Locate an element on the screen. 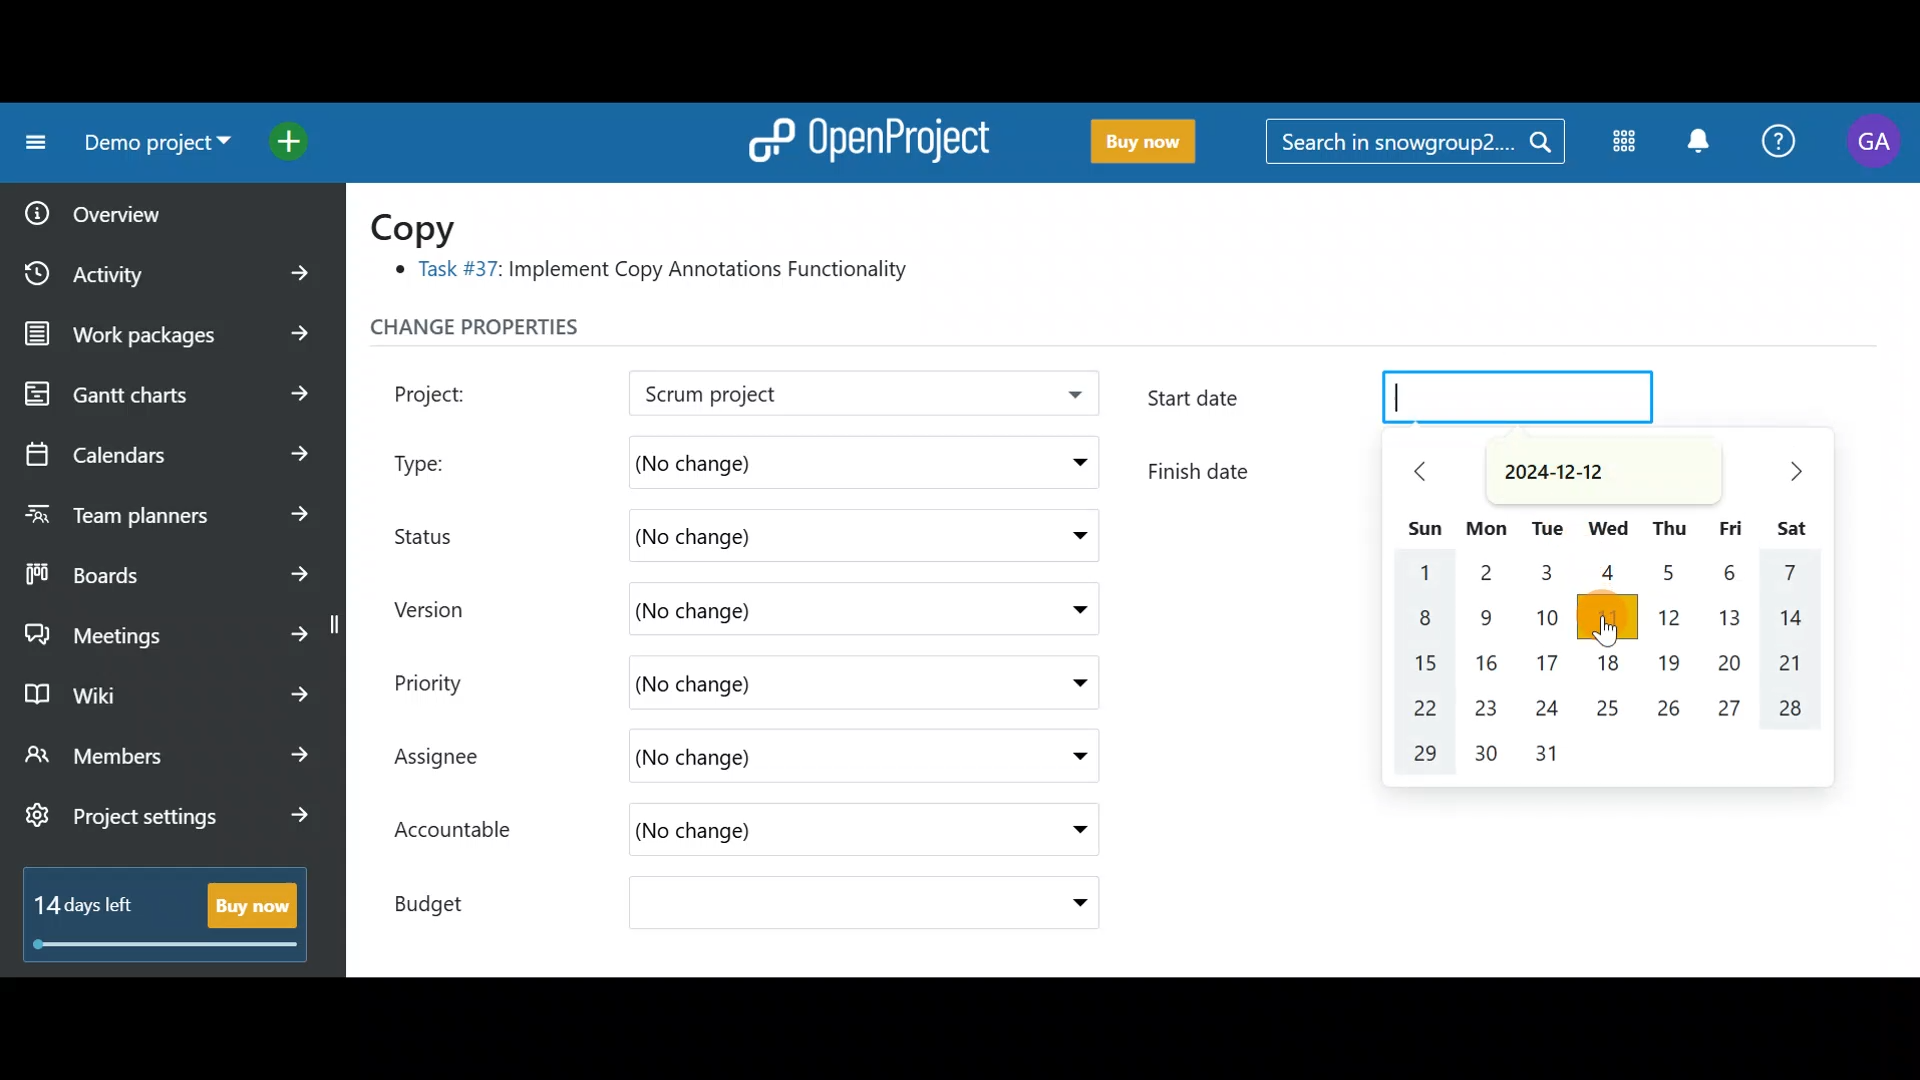 This screenshot has height=1080, width=1920. 14 days left - Buy now is located at coordinates (156, 910).